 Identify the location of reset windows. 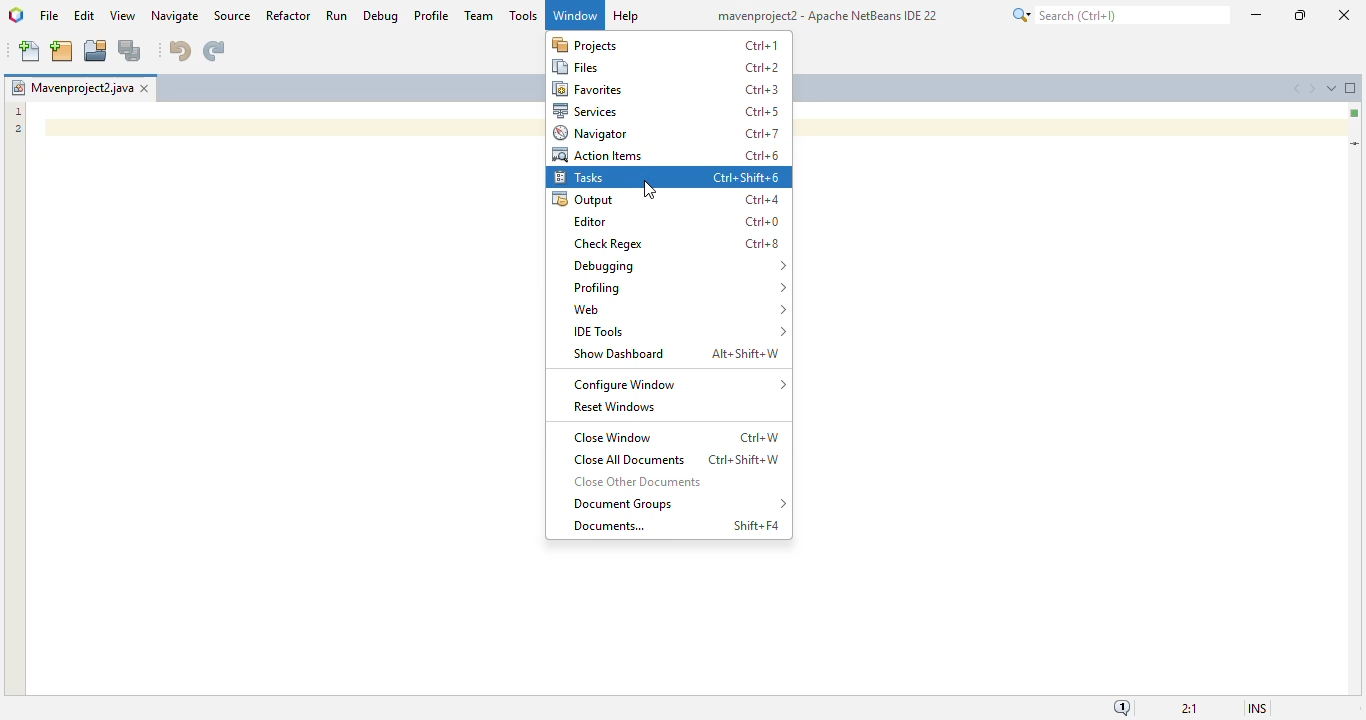
(615, 407).